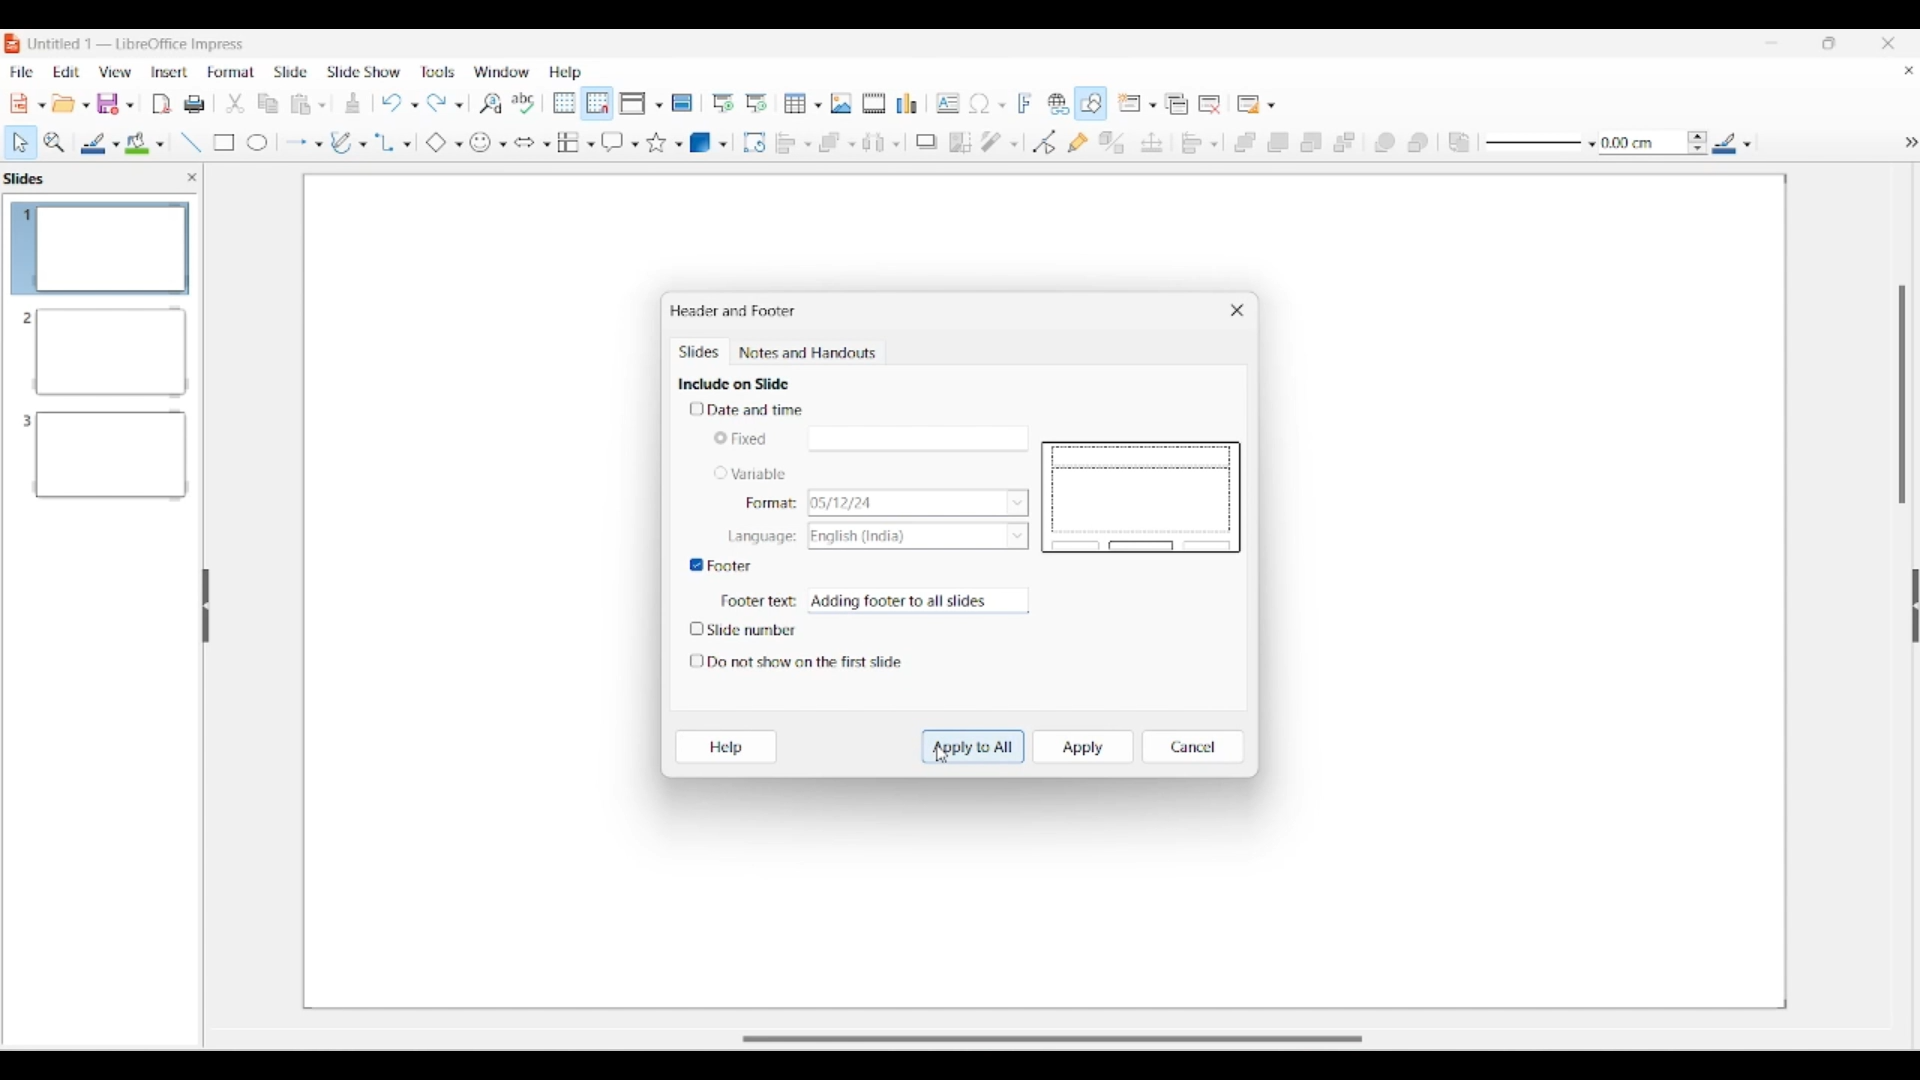 The height and width of the screenshot is (1080, 1920). I want to click on Delete slide, so click(1210, 105).